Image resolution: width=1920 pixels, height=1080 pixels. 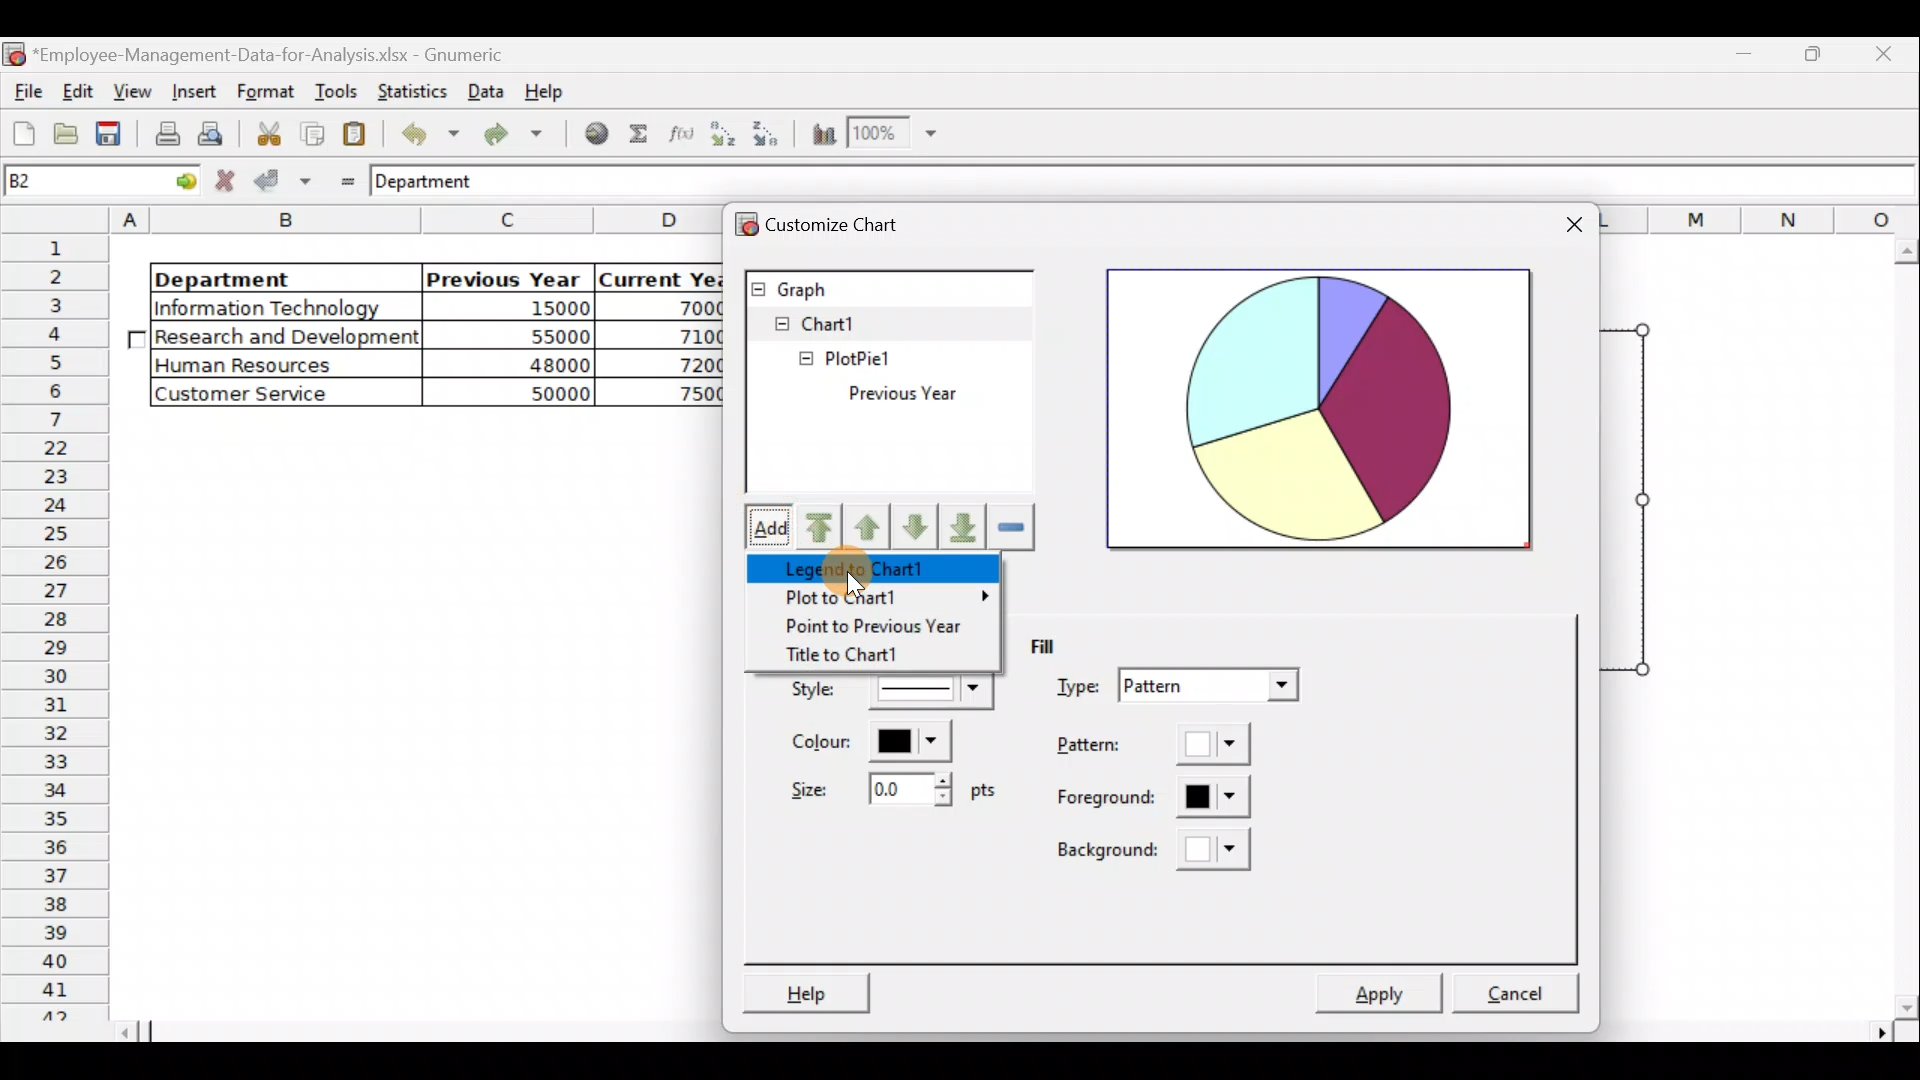 I want to click on Print current file, so click(x=164, y=136).